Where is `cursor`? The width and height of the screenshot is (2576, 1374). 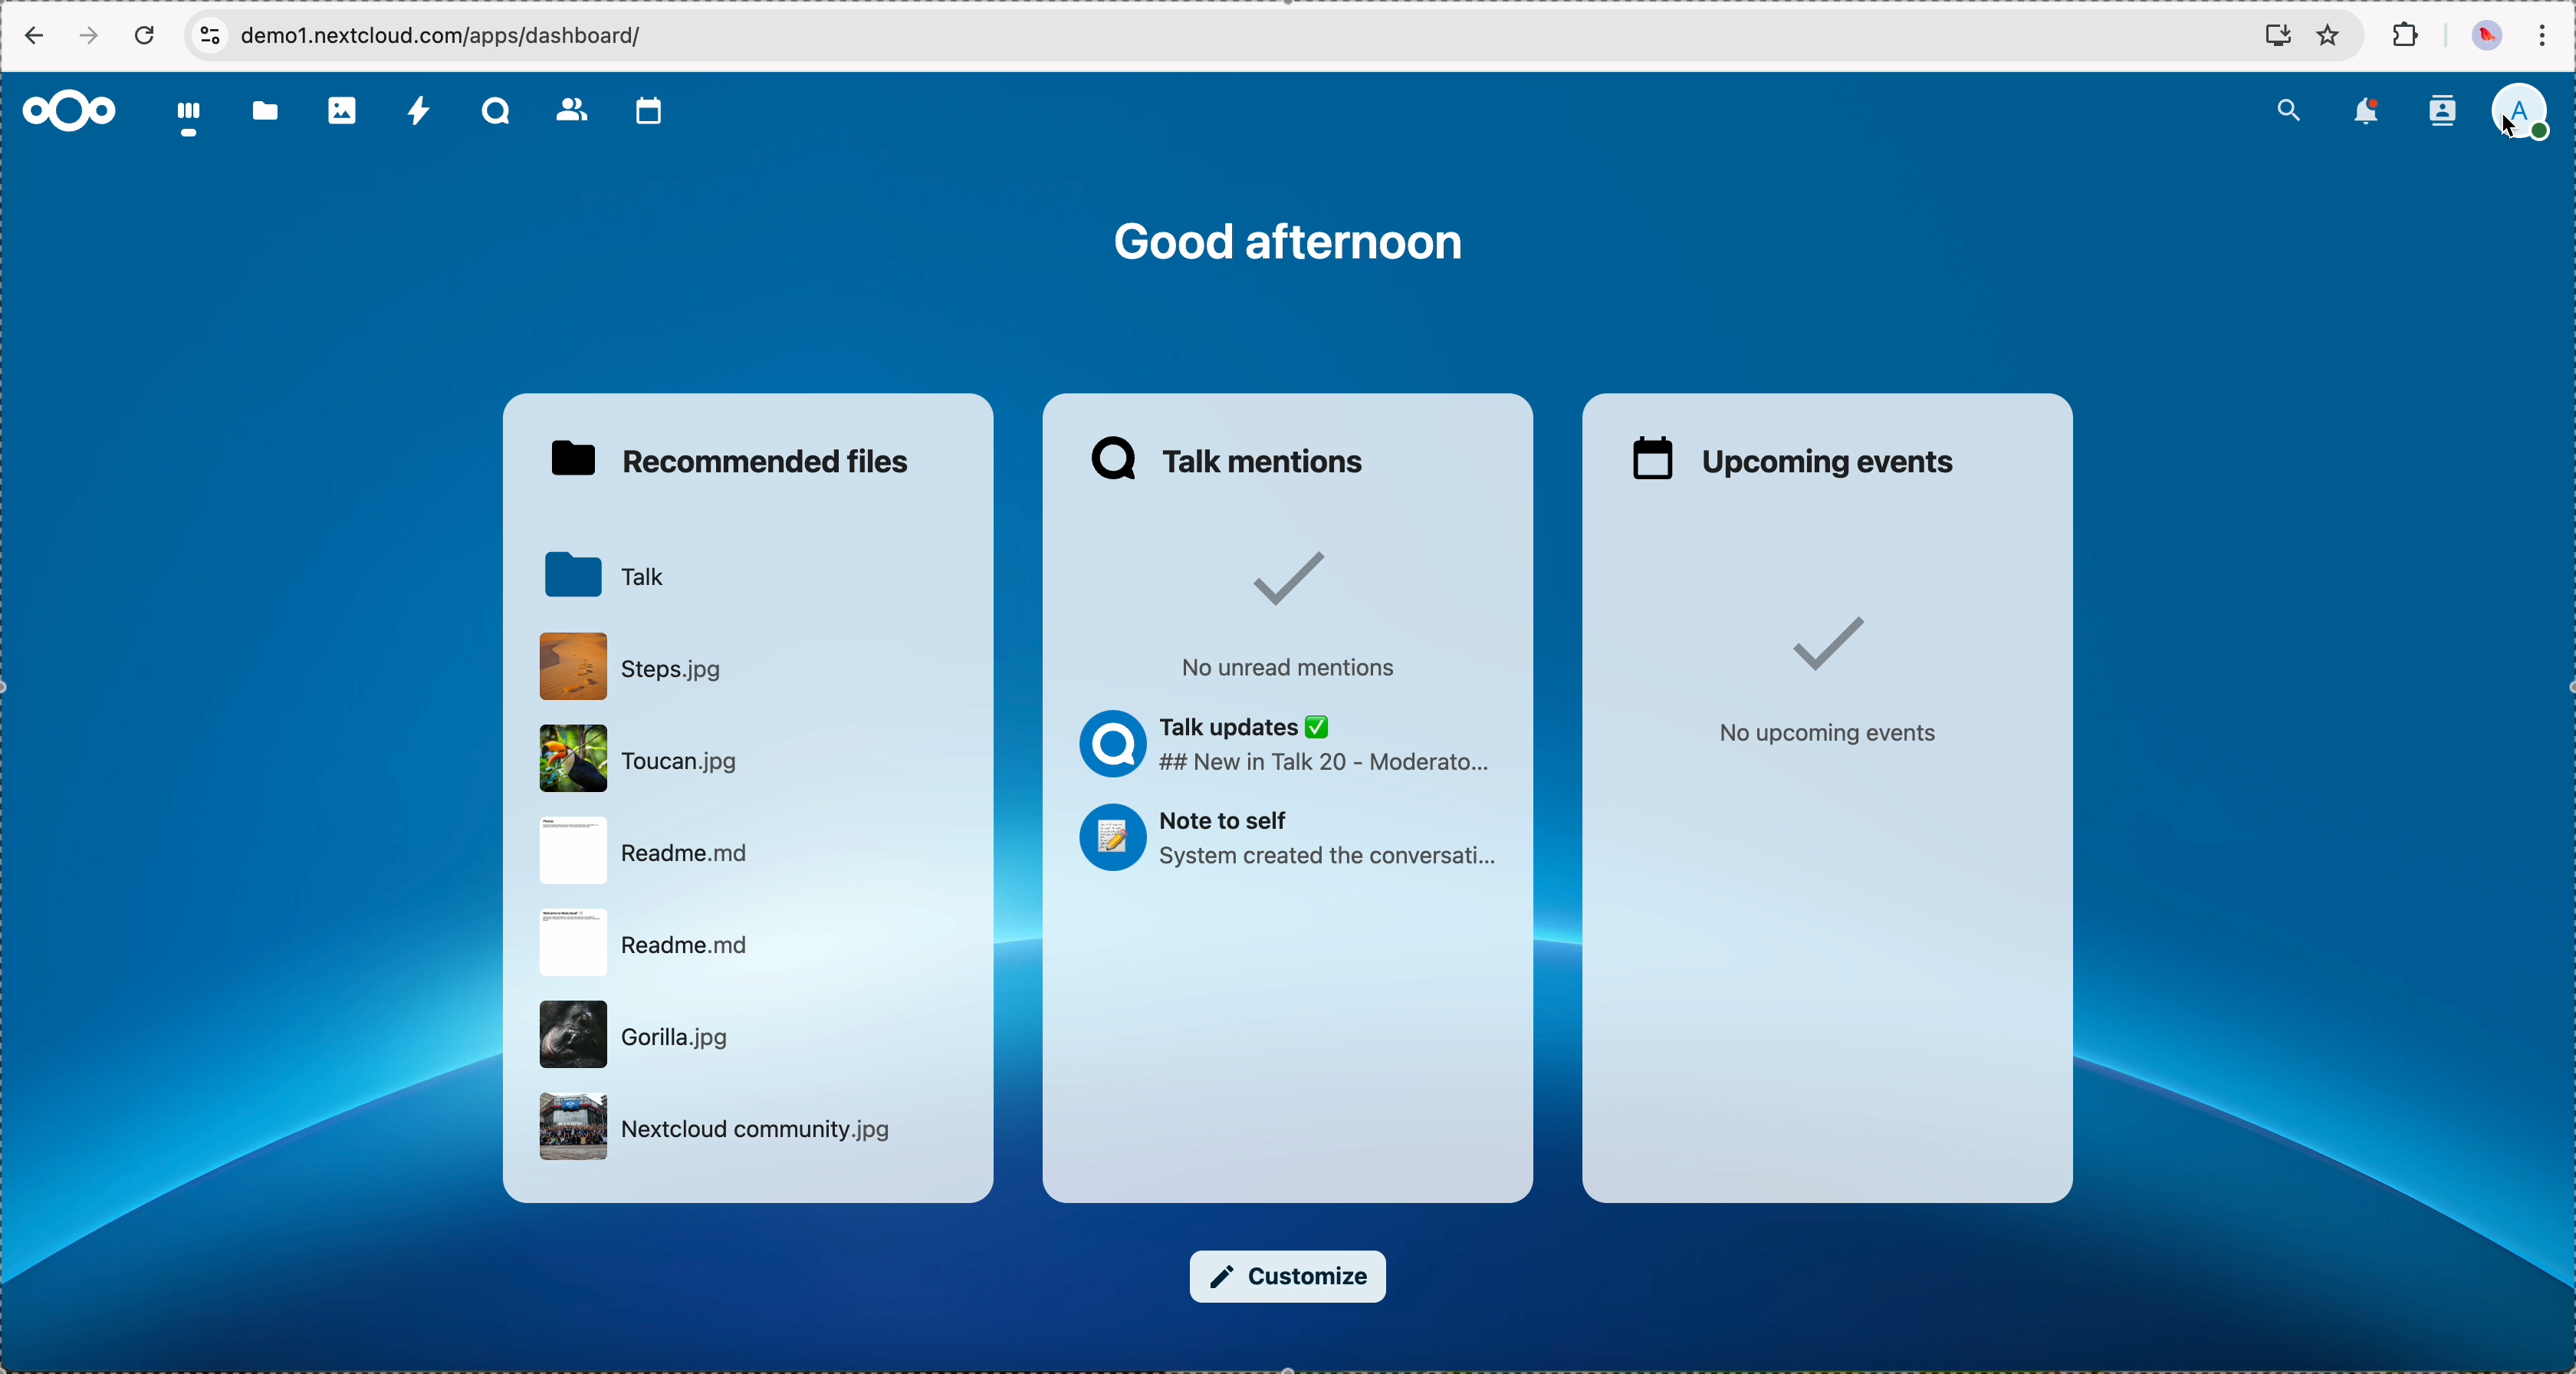
cursor is located at coordinates (2502, 133).